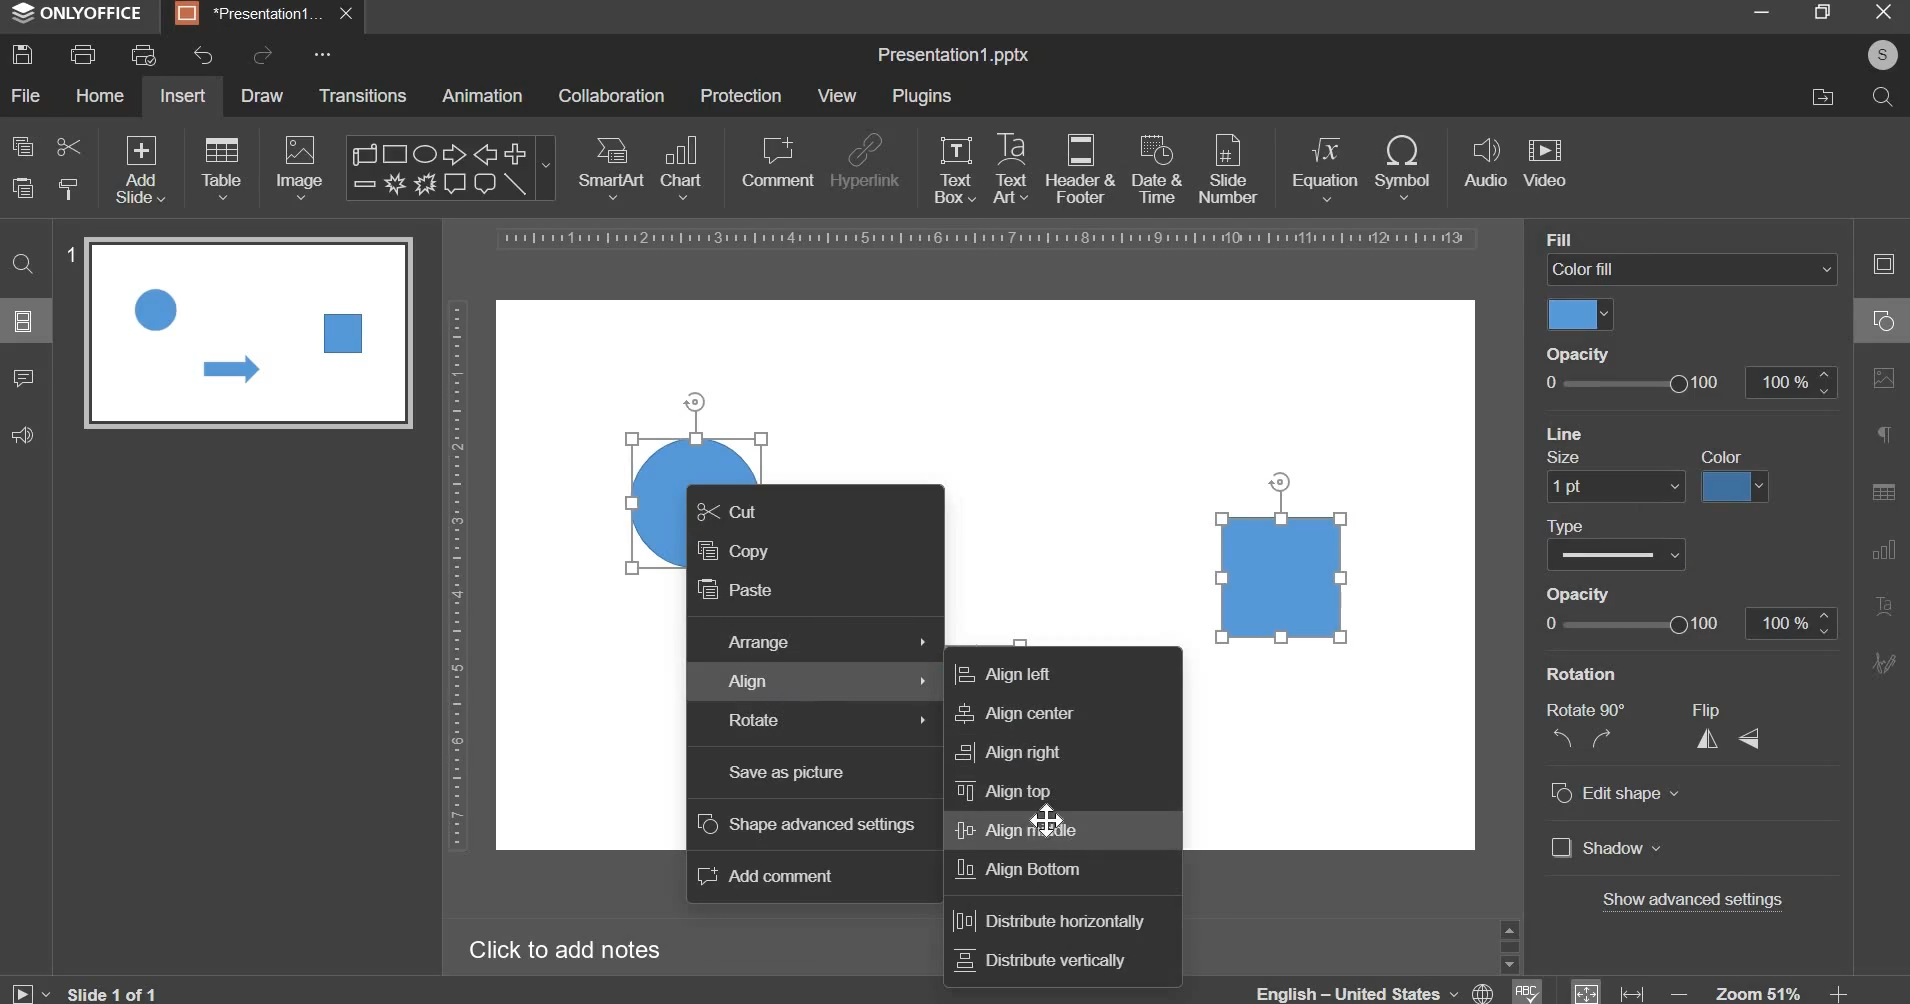  I want to click on show background graphics, so click(1668, 430).